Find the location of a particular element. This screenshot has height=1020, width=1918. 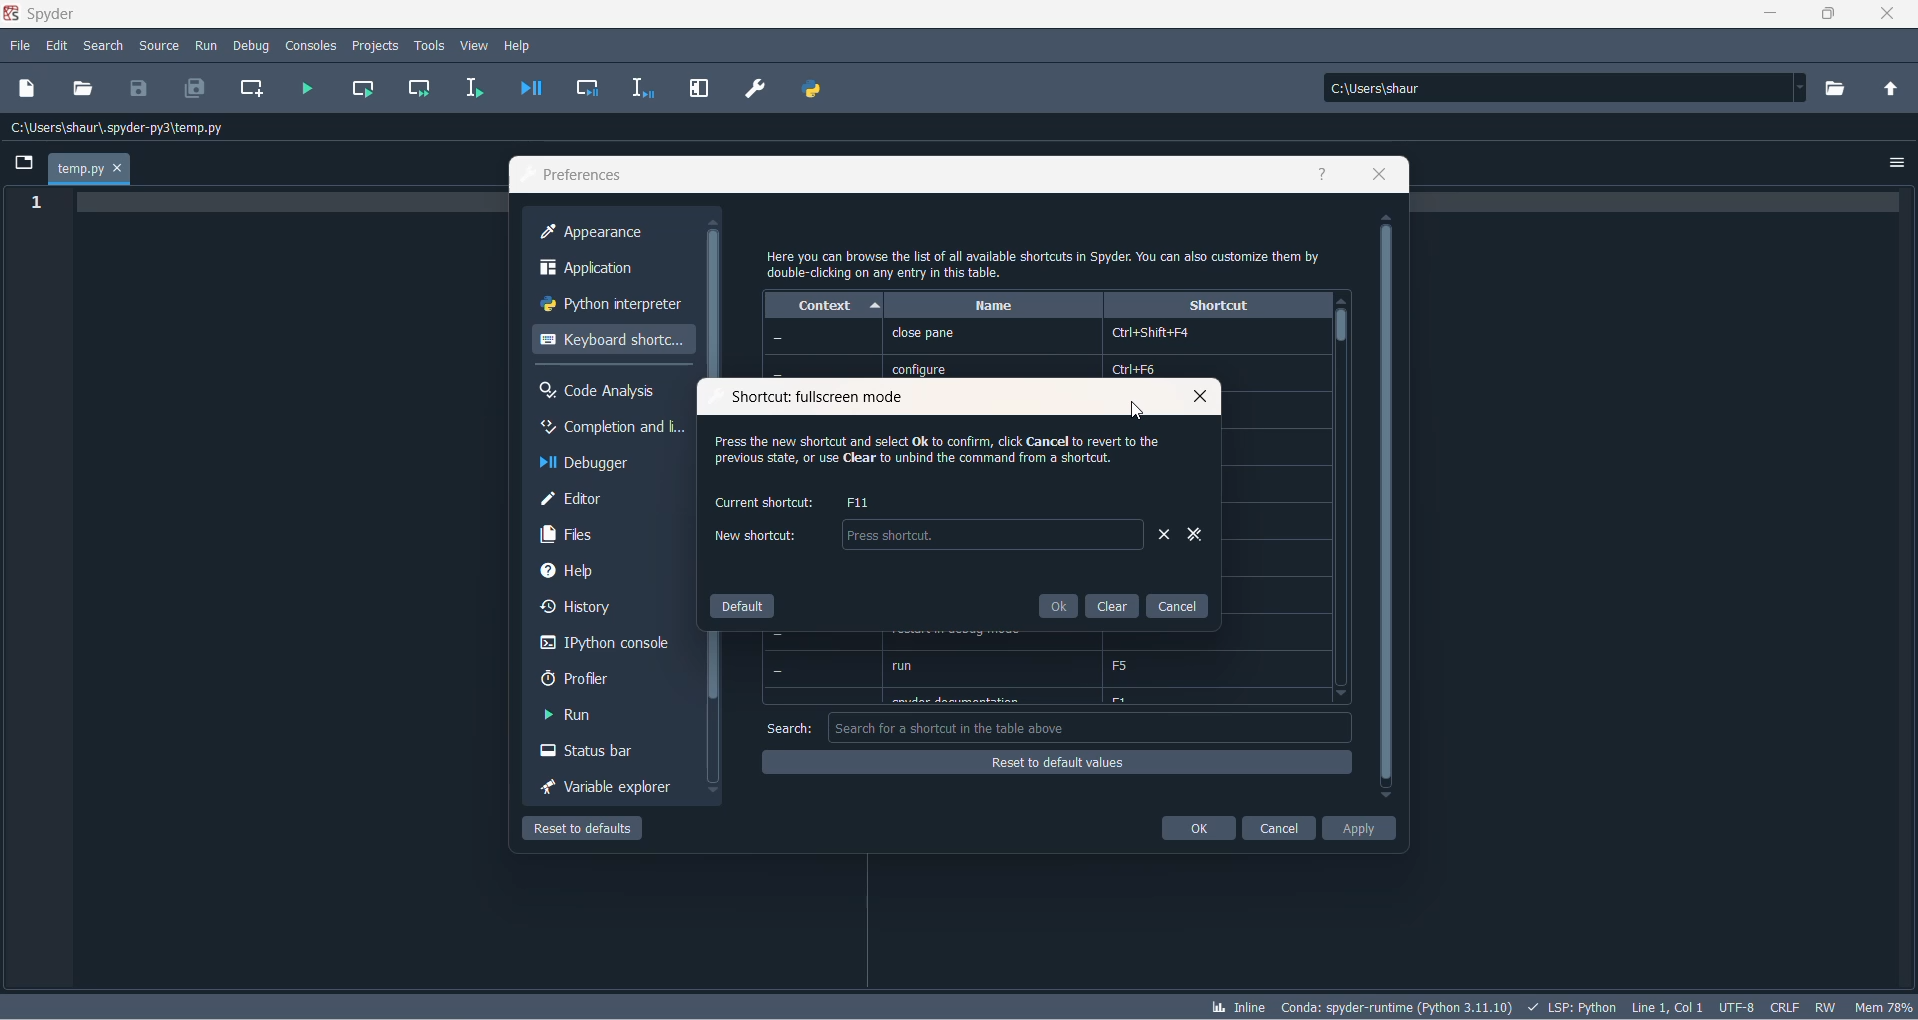

proflier is located at coordinates (599, 679).